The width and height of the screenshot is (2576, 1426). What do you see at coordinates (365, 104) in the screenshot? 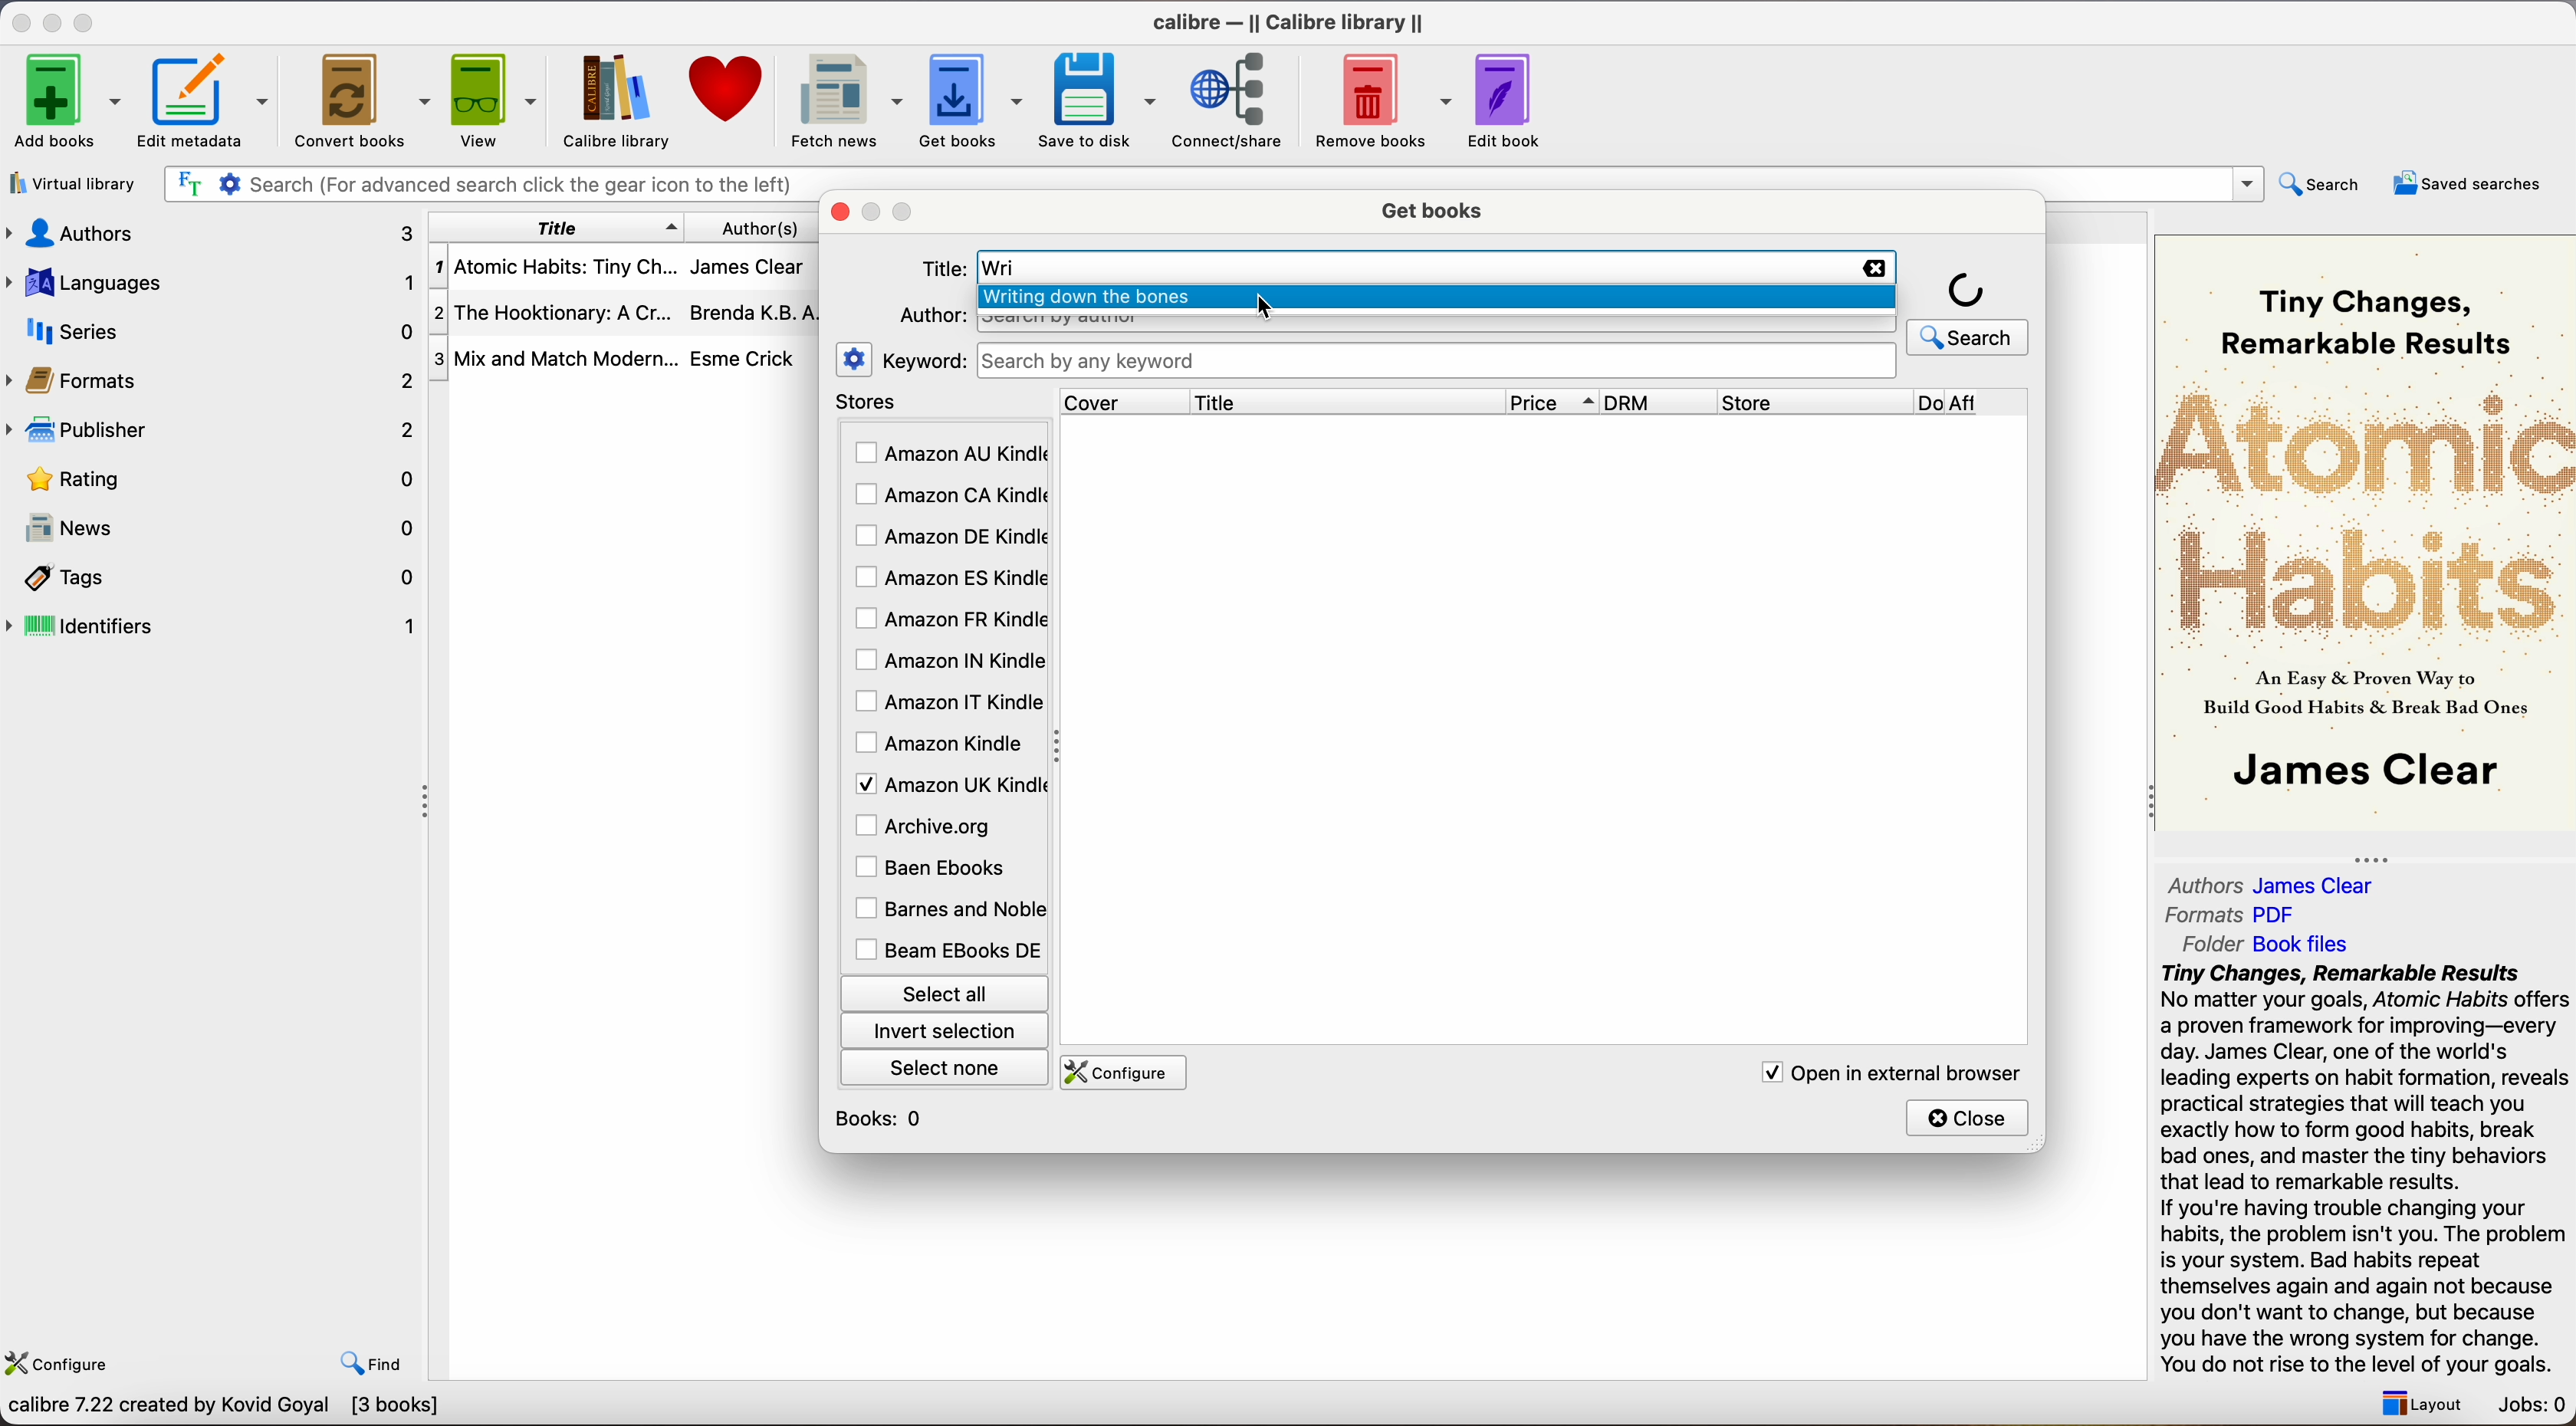
I see `convert books` at bounding box center [365, 104].